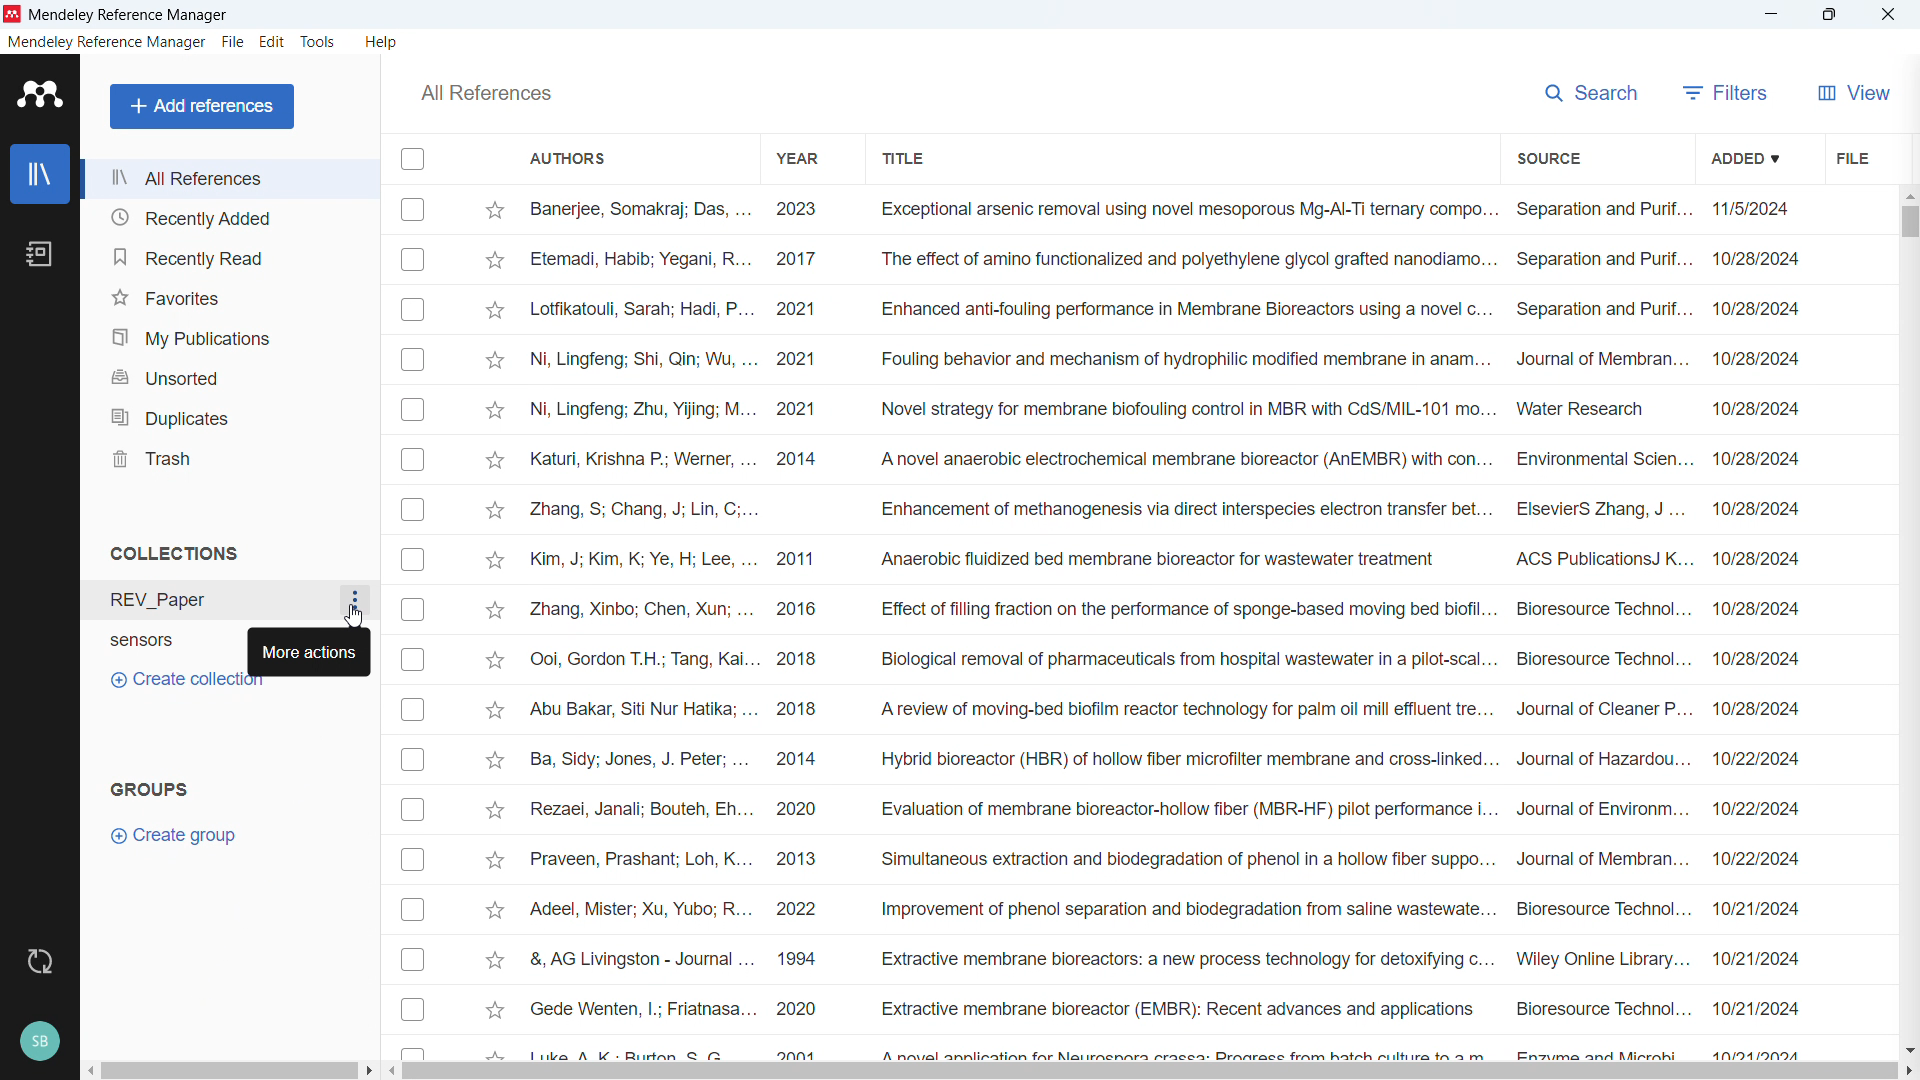 The image size is (1920, 1080). Describe the element at coordinates (496, 760) in the screenshot. I see `Star mark respective publication` at that location.